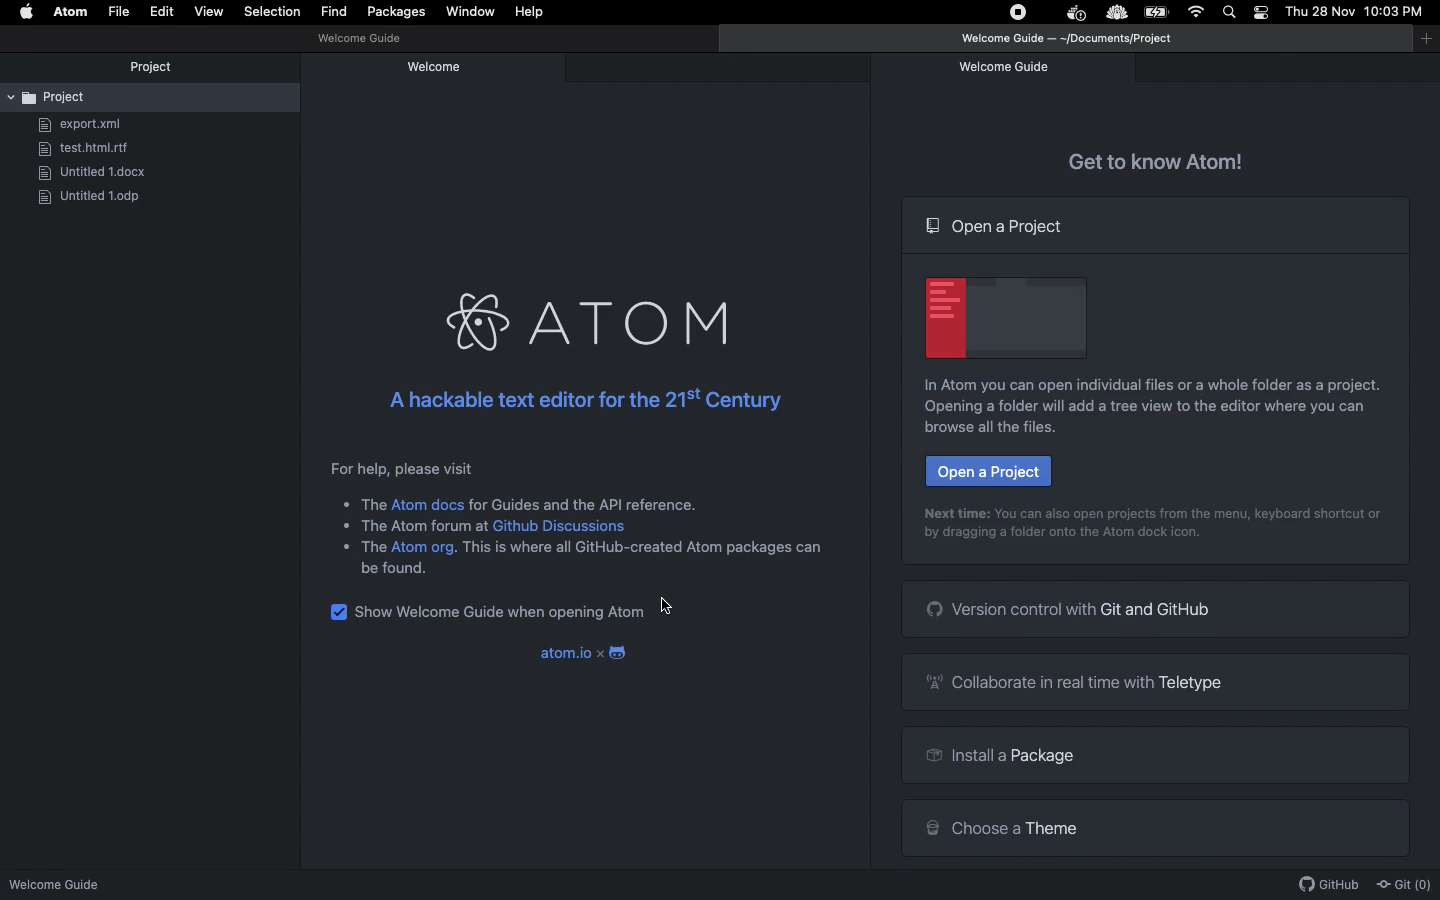  Describe the element at coordinates (425, 525) in the screenshot. I see `text` at that location.